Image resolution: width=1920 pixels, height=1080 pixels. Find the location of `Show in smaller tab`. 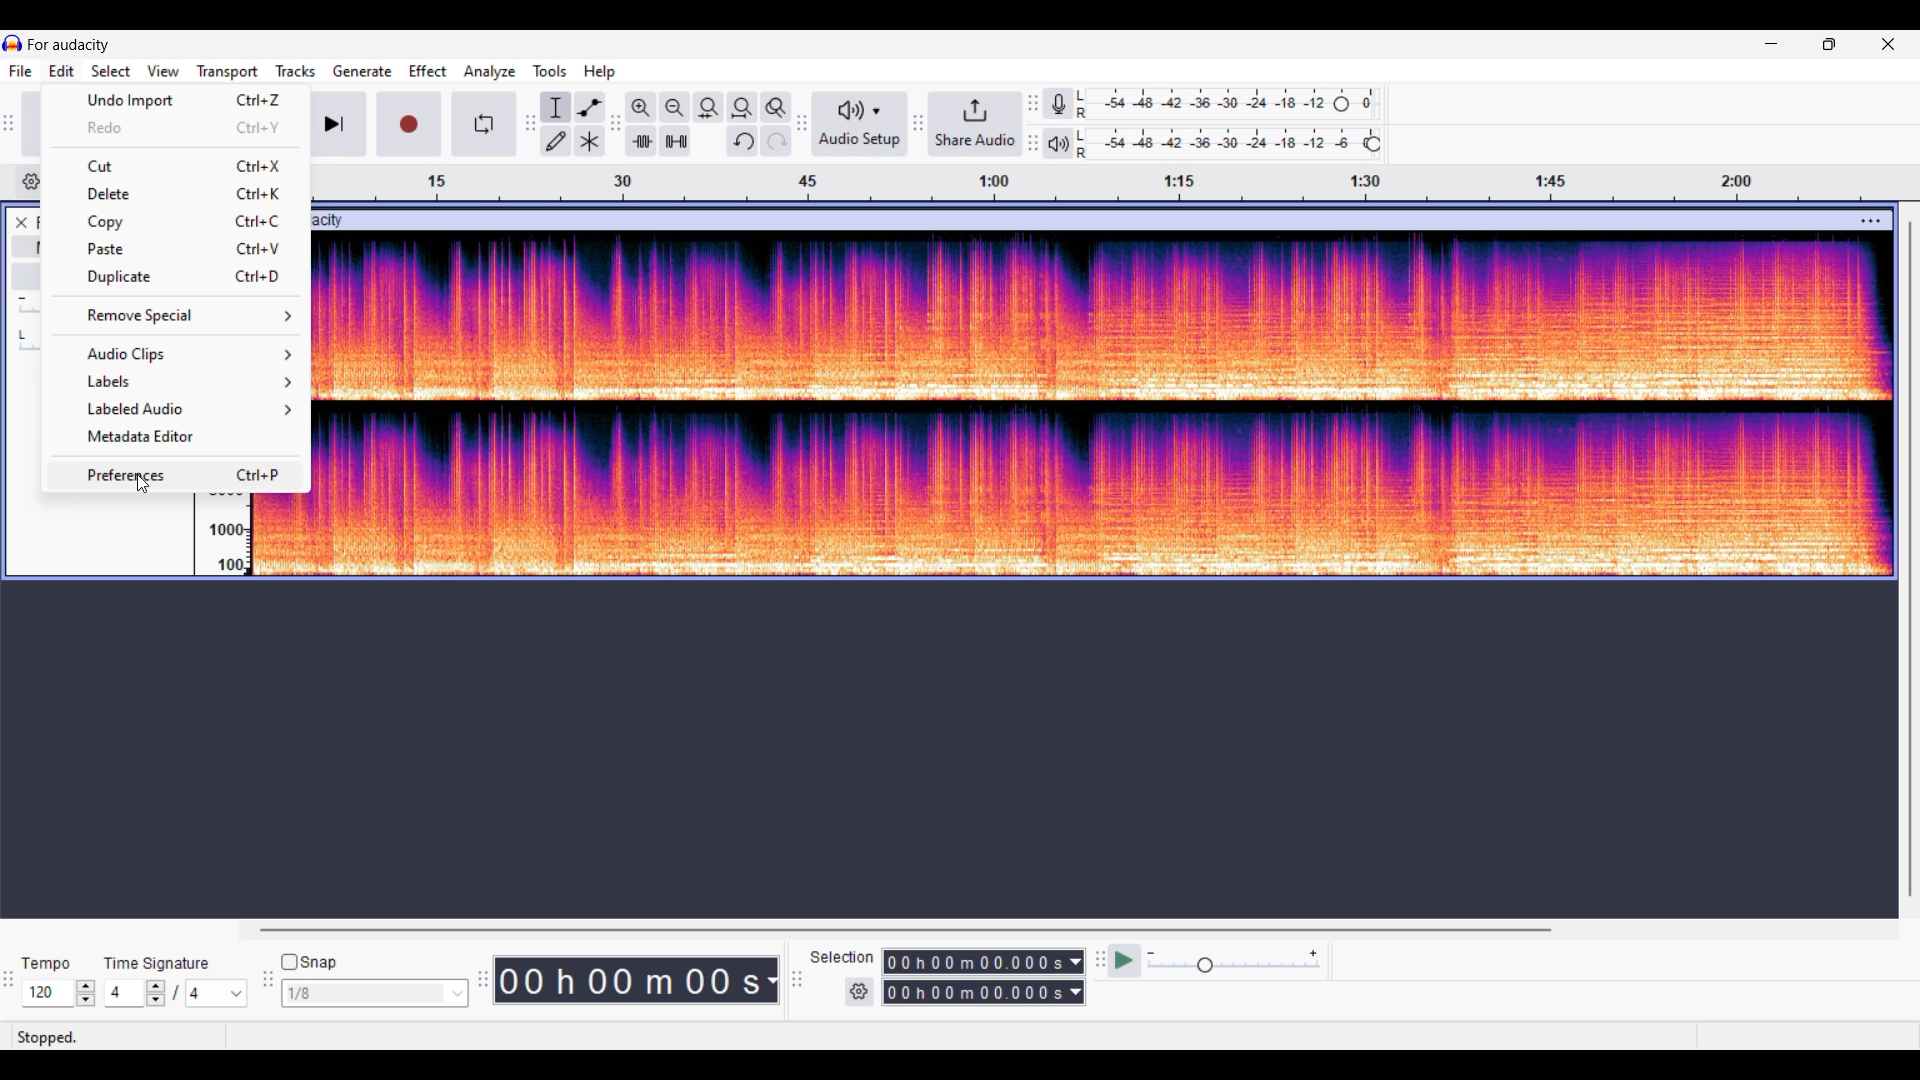

Show in smaller tab is located at coordinates (1829, 44).